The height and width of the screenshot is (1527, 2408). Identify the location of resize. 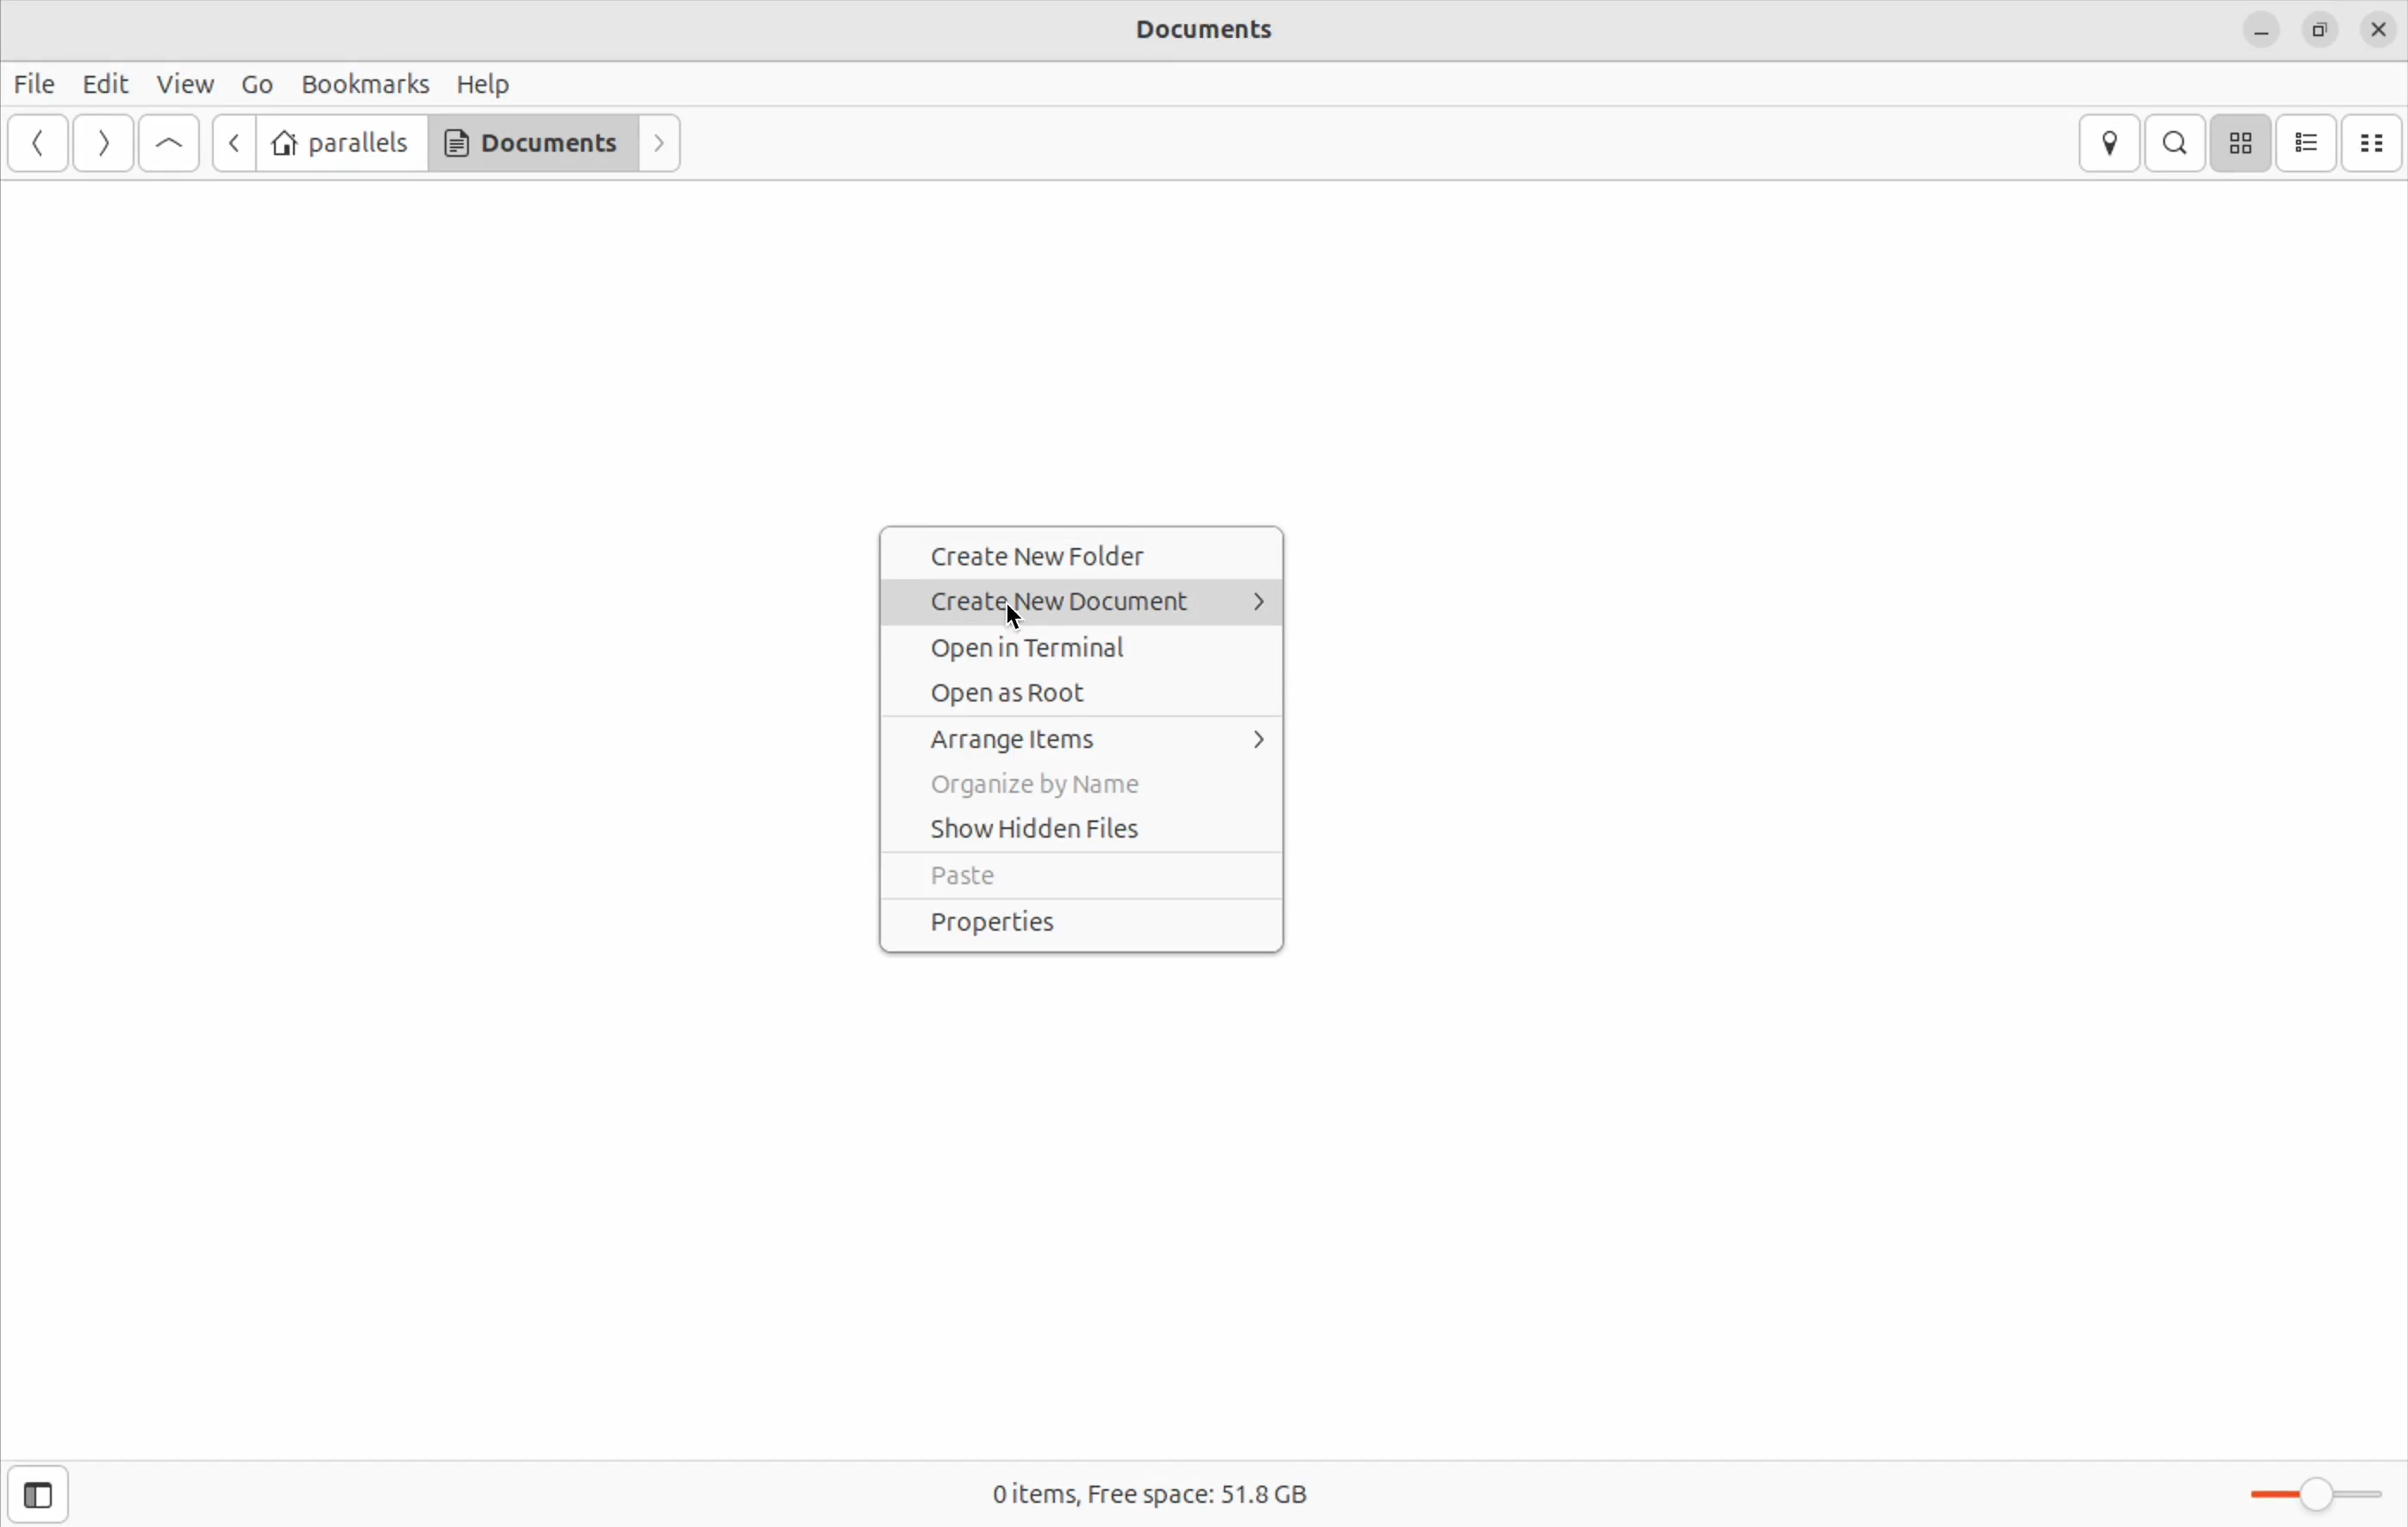
(2317, 28).